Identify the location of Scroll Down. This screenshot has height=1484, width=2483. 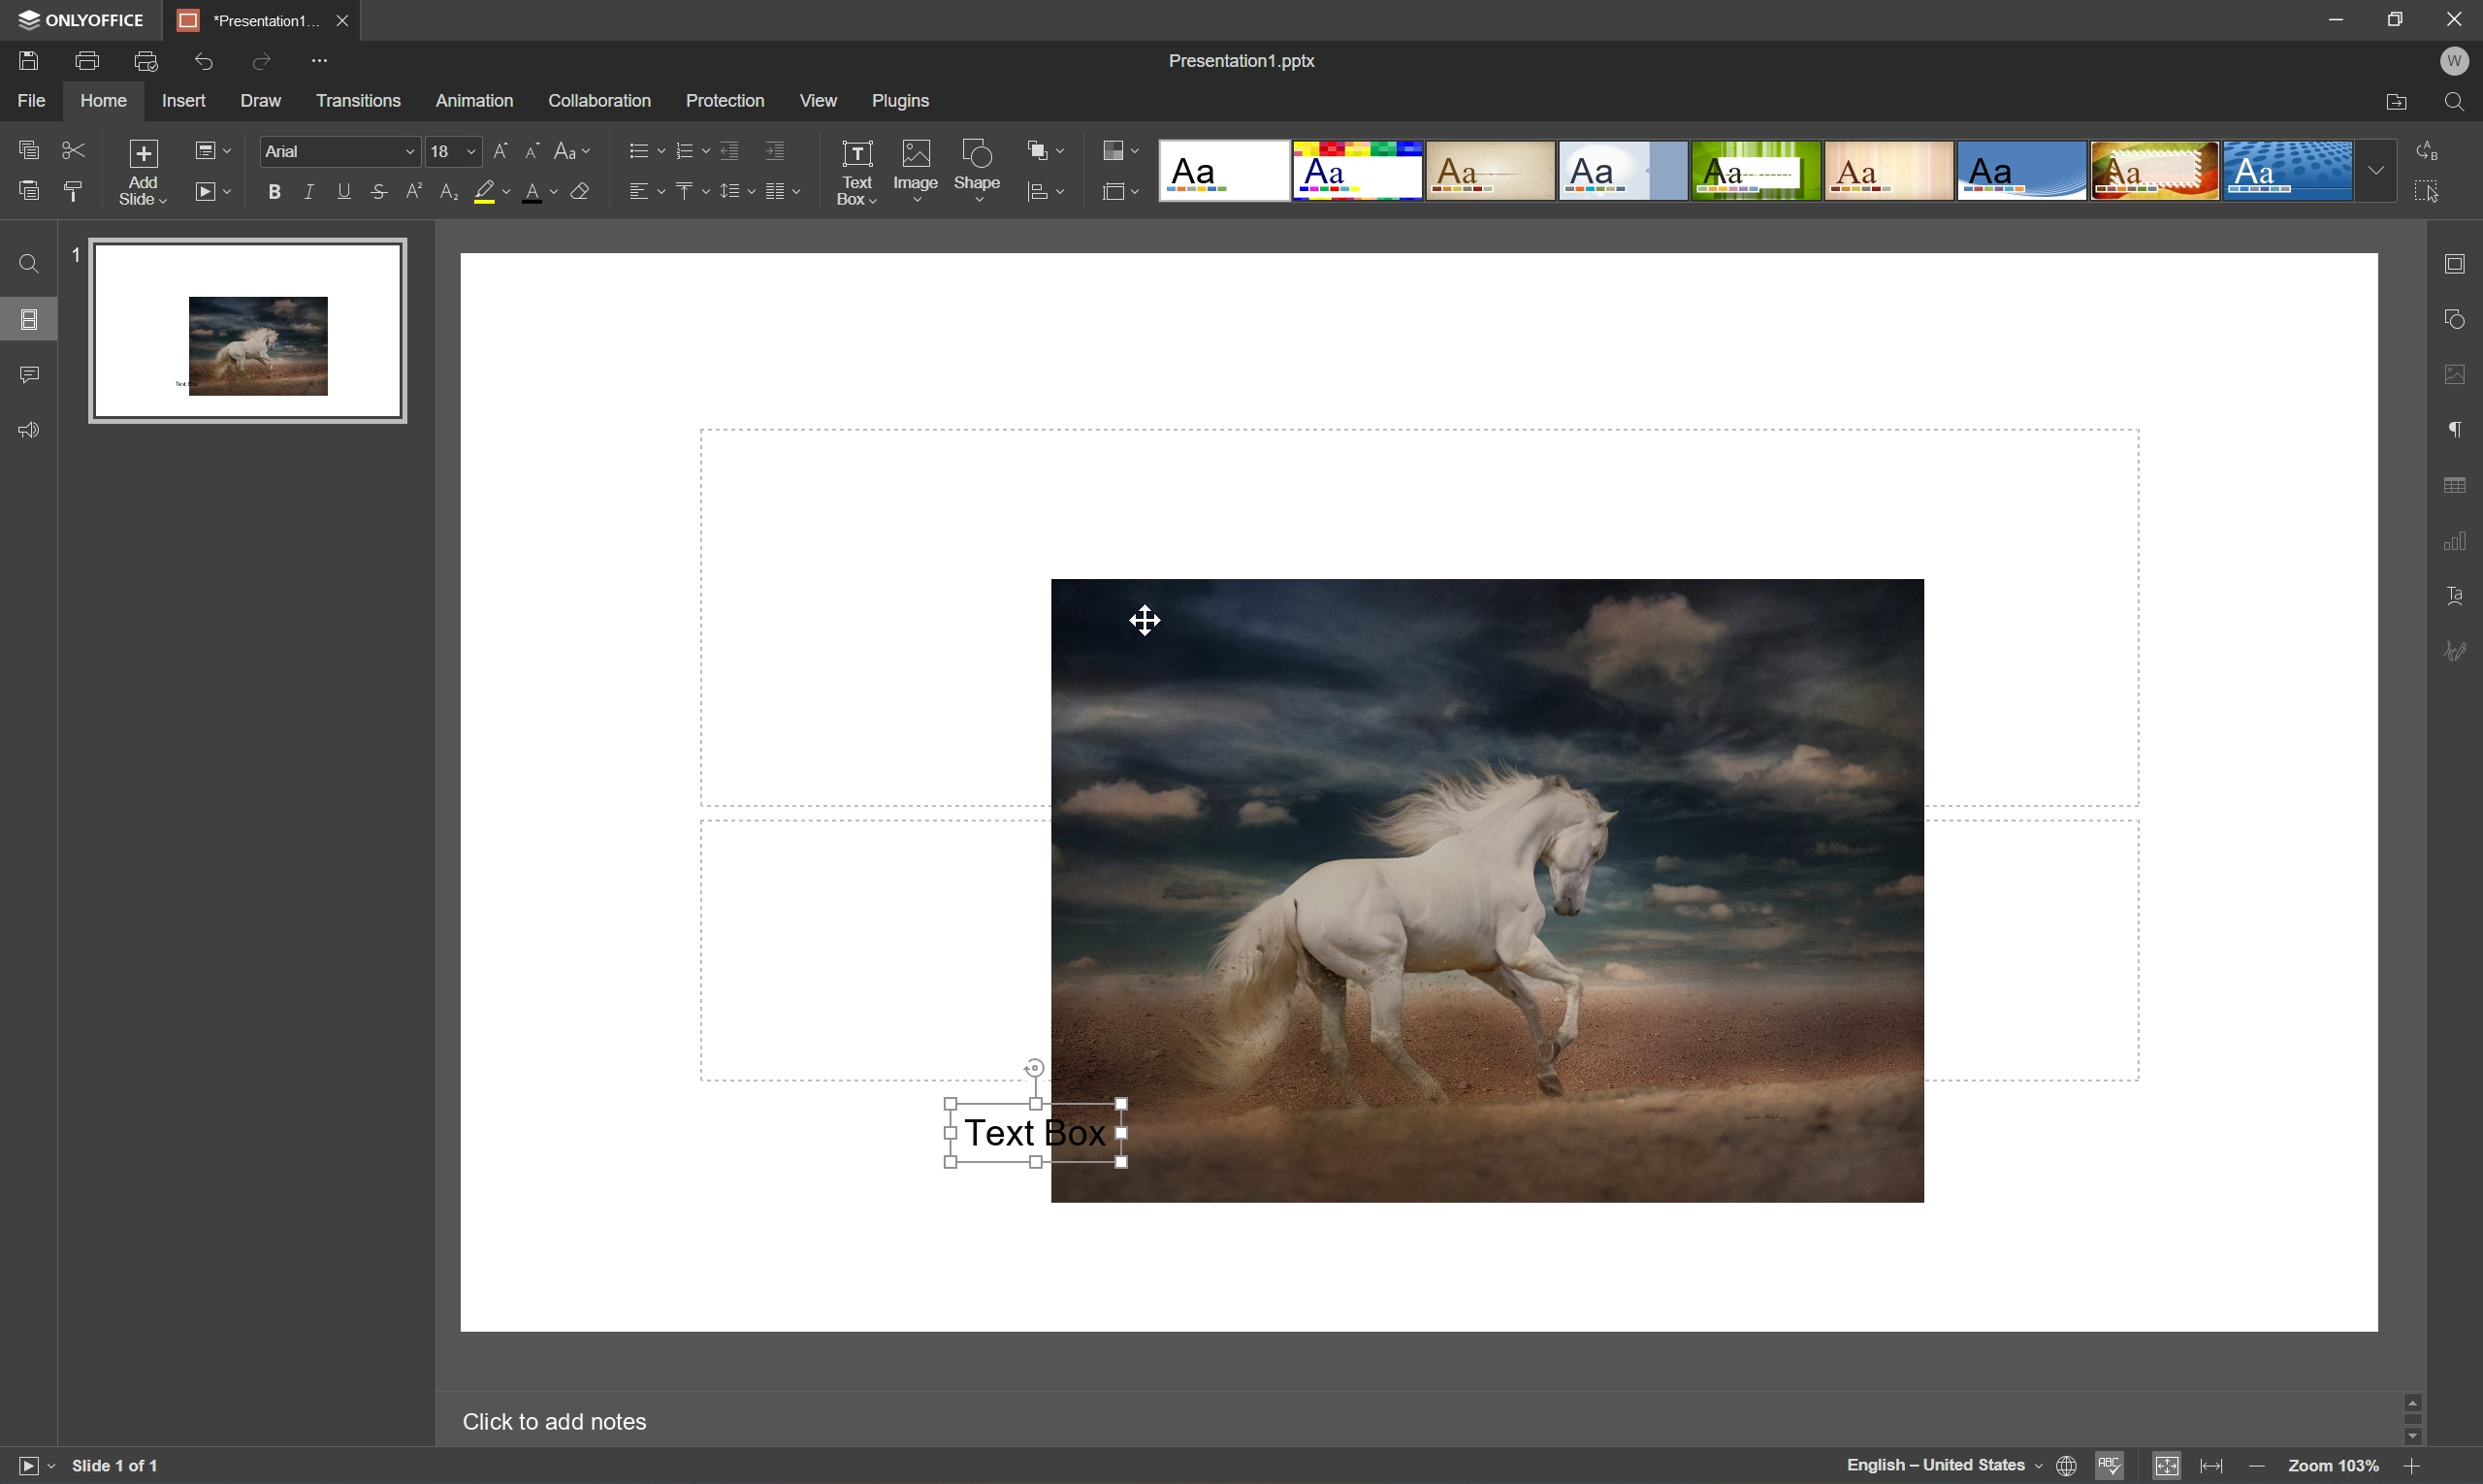
(2413, 1435).